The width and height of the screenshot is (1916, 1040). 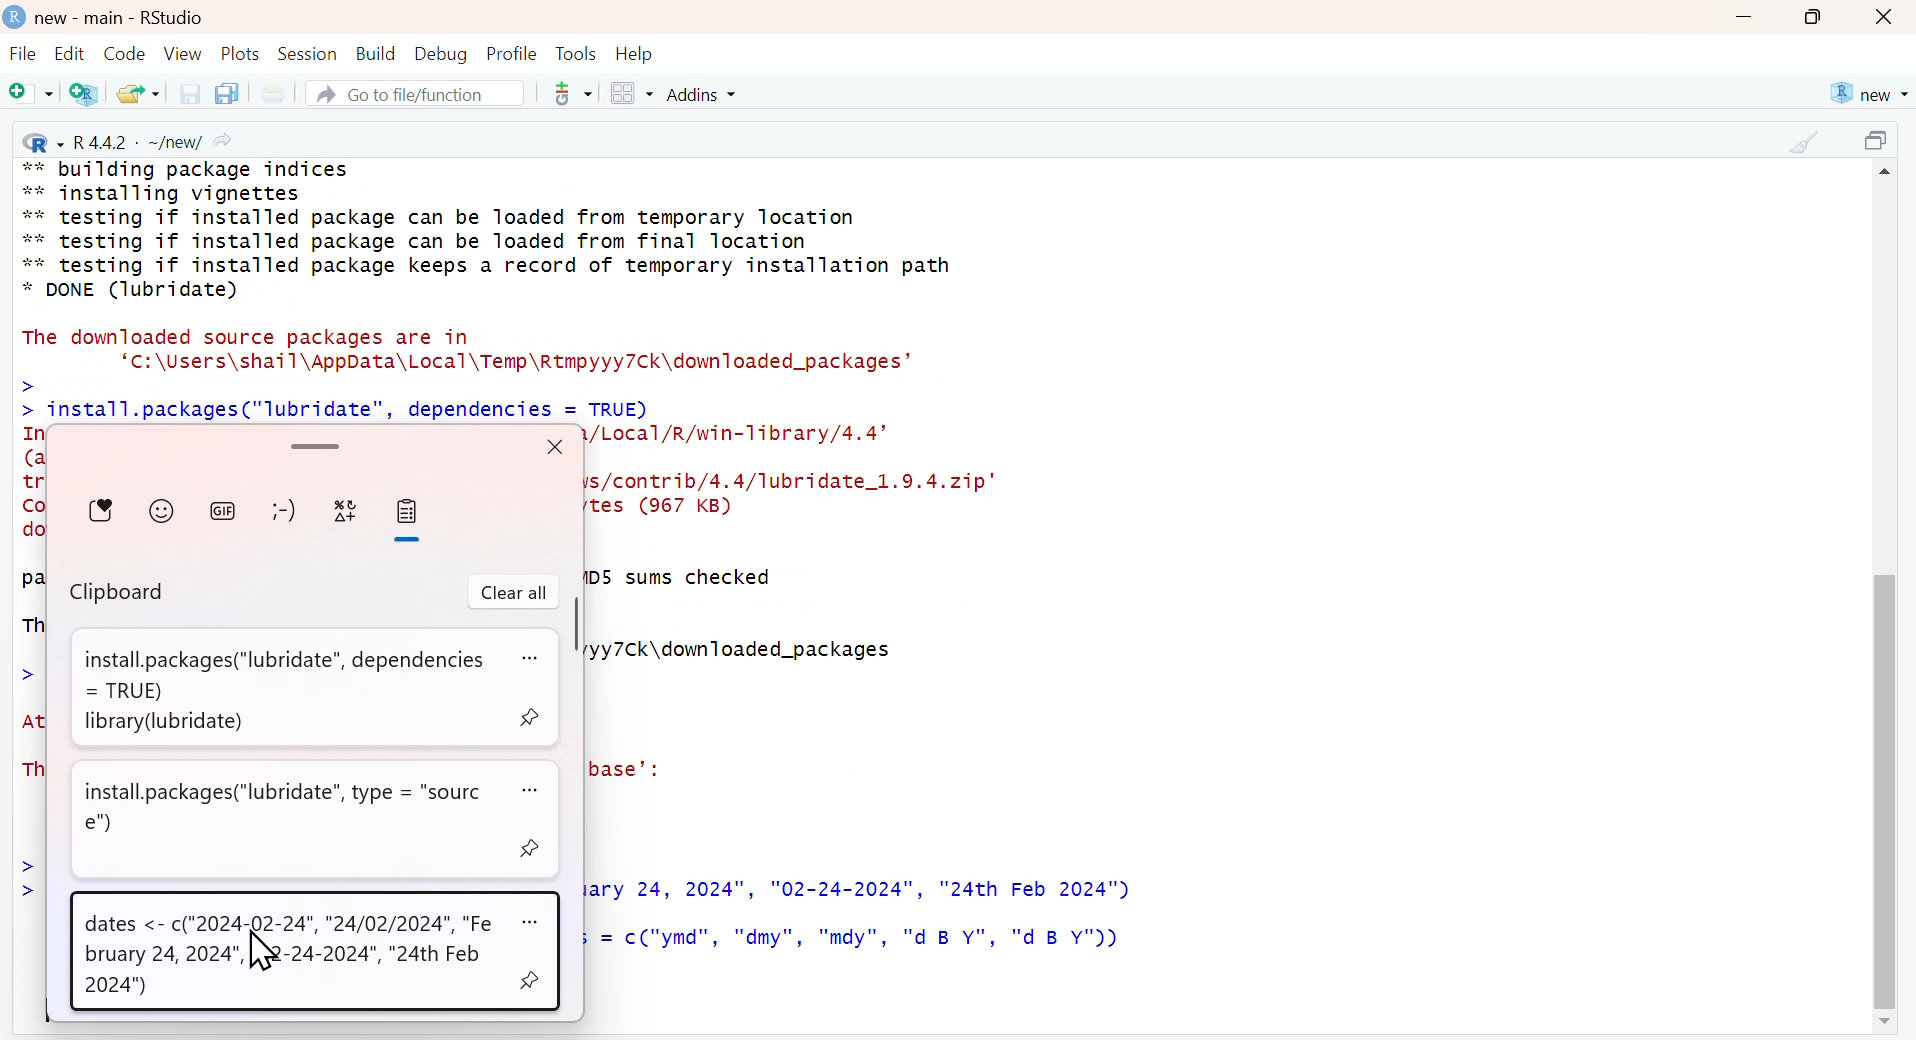 What do you see at coordinates (705, 94) in the screenshot?
I see `Addins` at bounding box center [705, 94].